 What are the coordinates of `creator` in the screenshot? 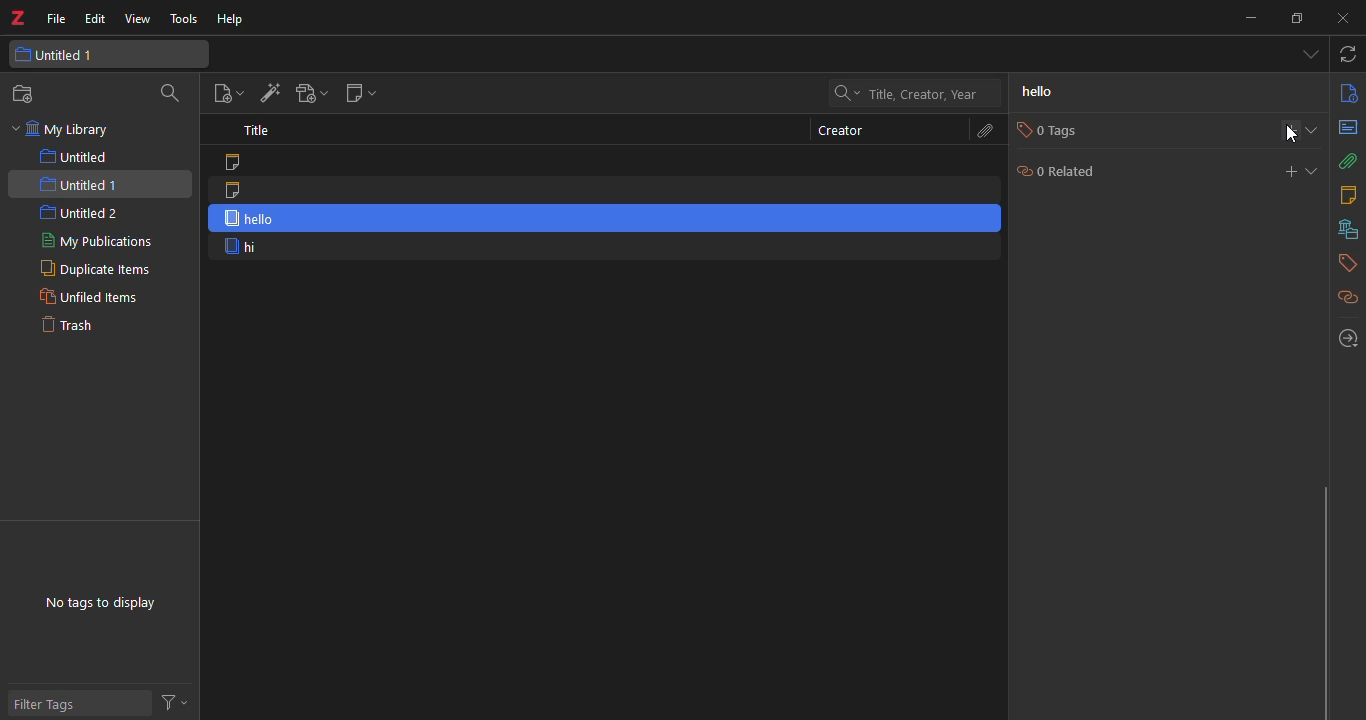 It's located at (834, 130).